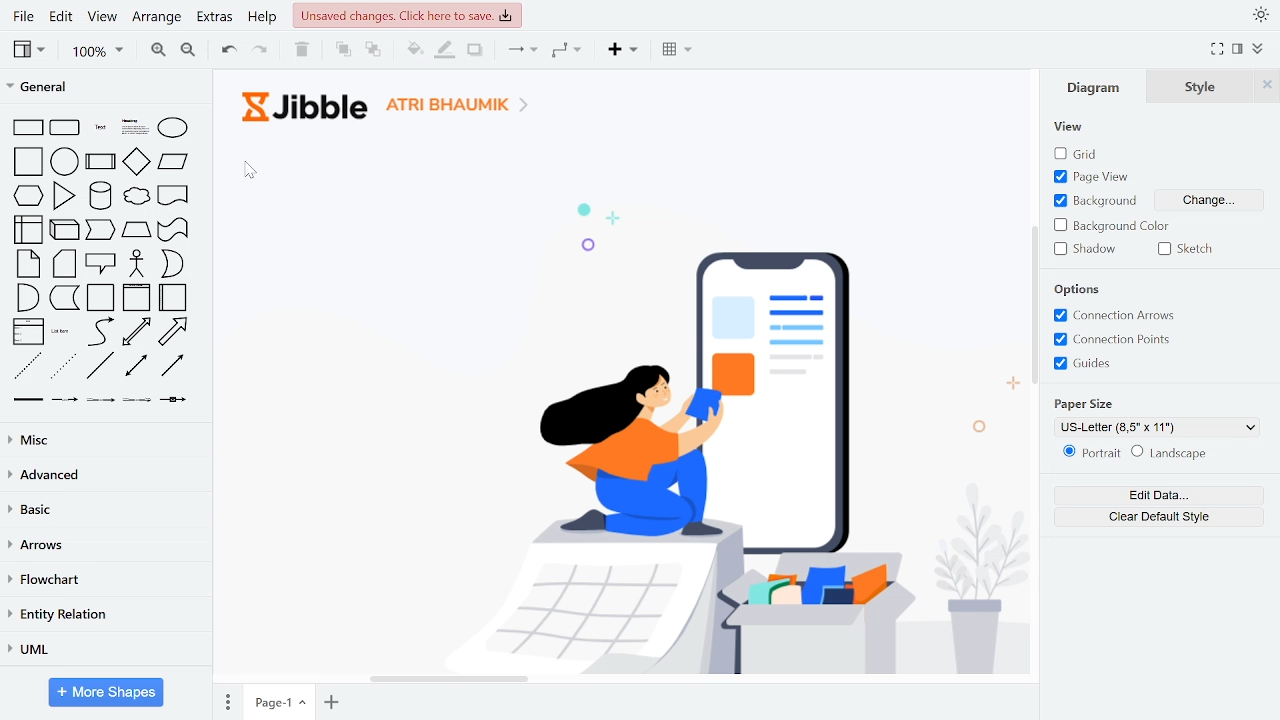  I want to click on Background added, so click(615, 370).